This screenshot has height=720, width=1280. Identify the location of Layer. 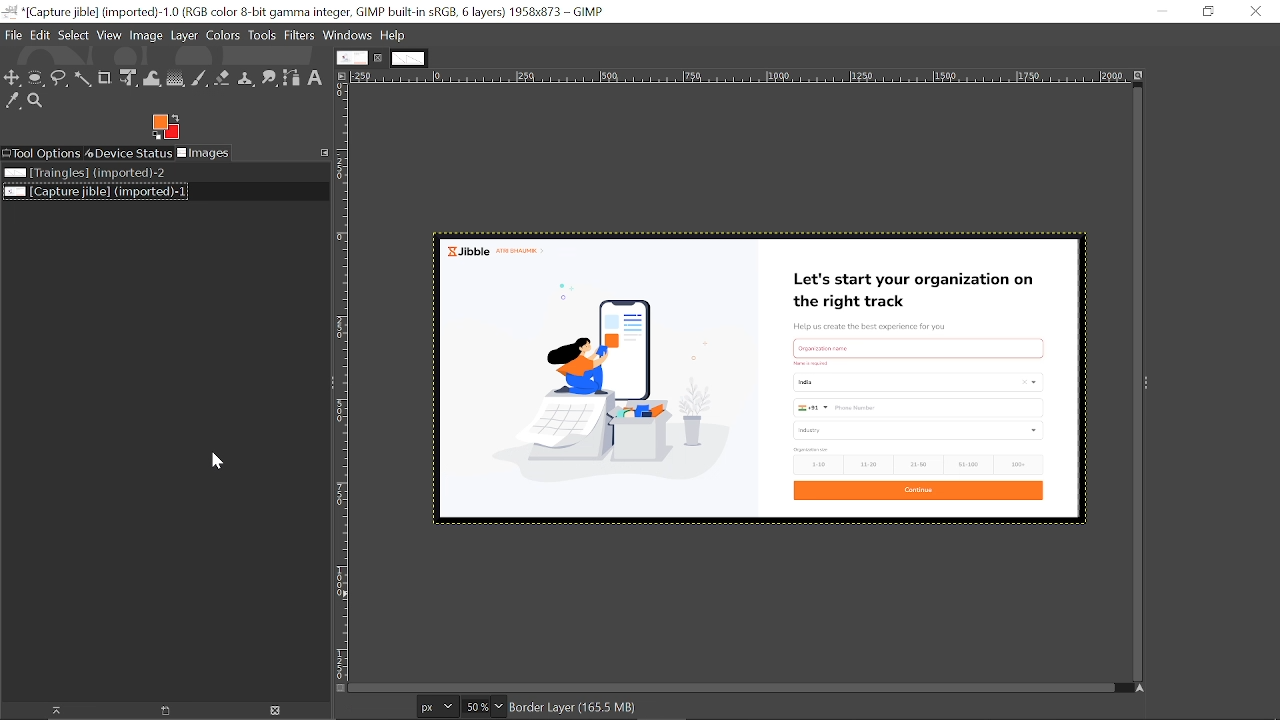
(184, 35).